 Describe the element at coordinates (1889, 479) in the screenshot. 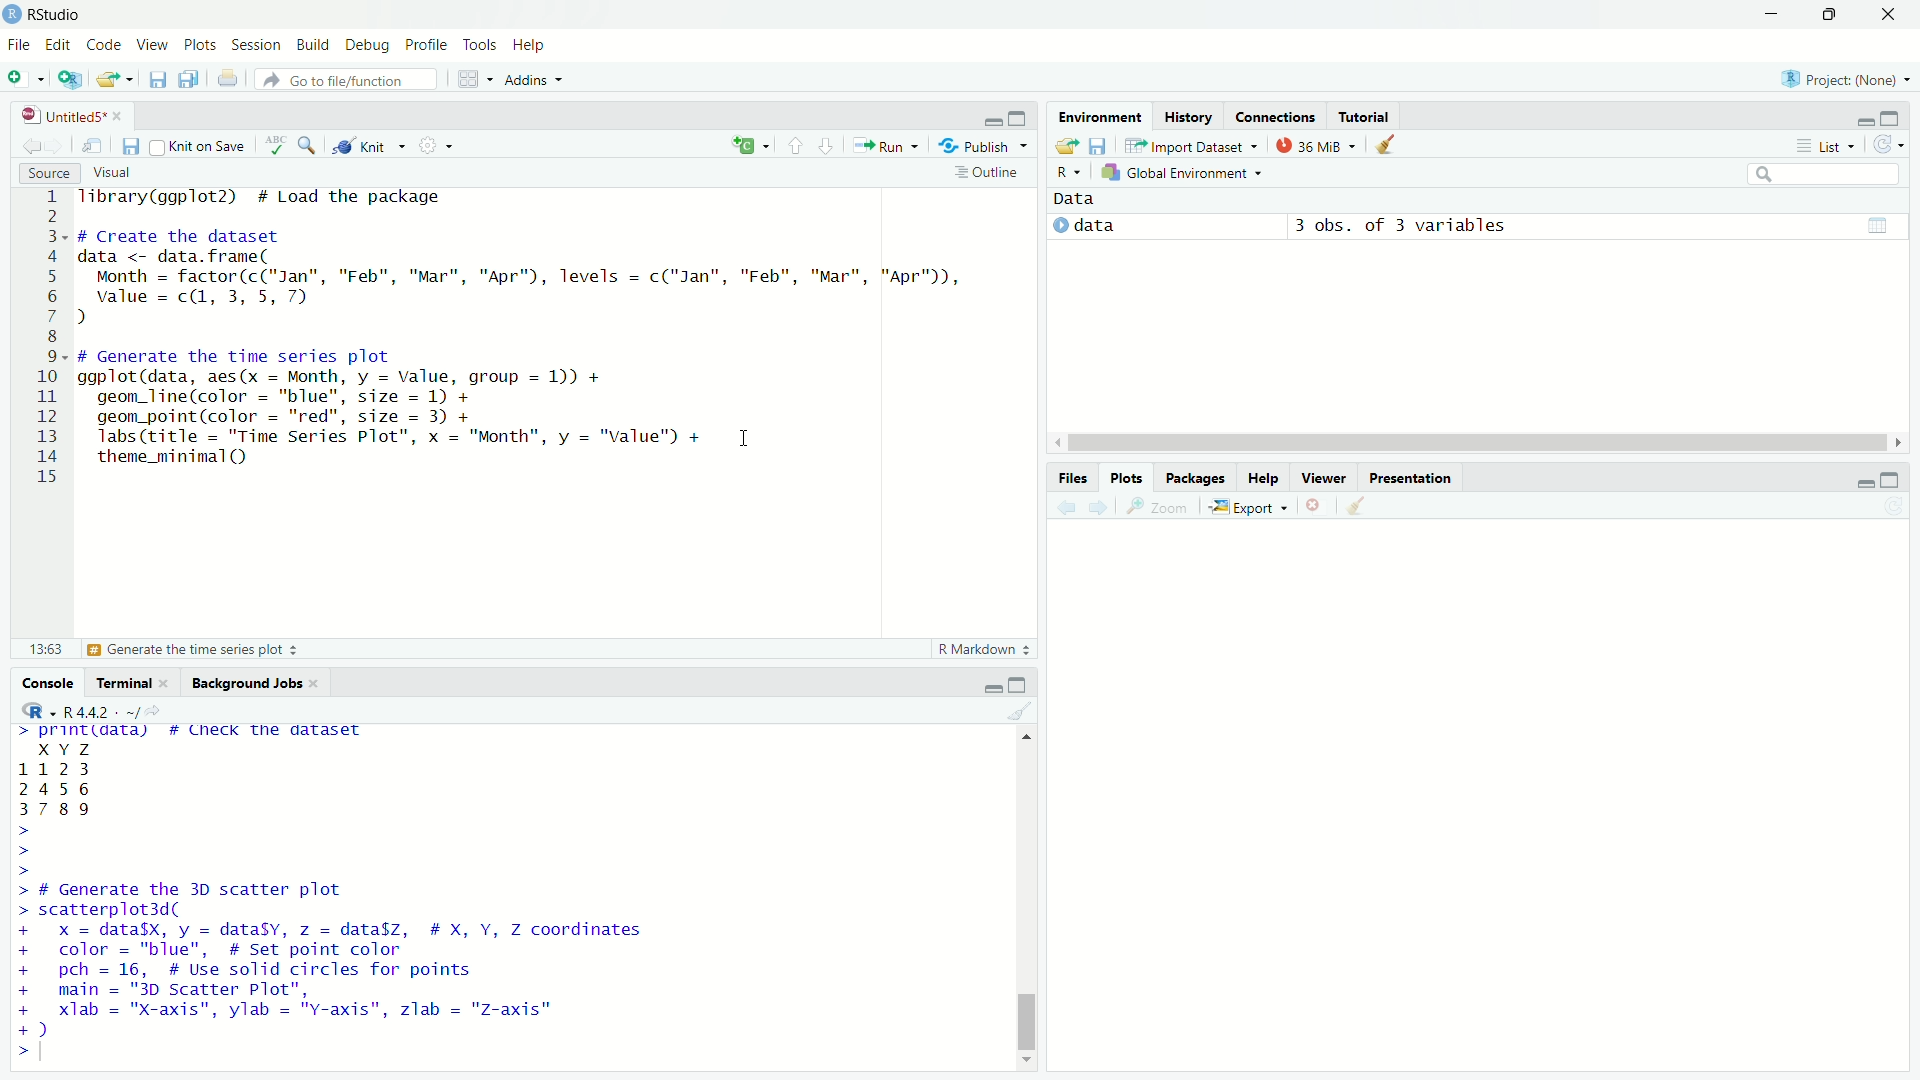

I see `maximize` at that location.